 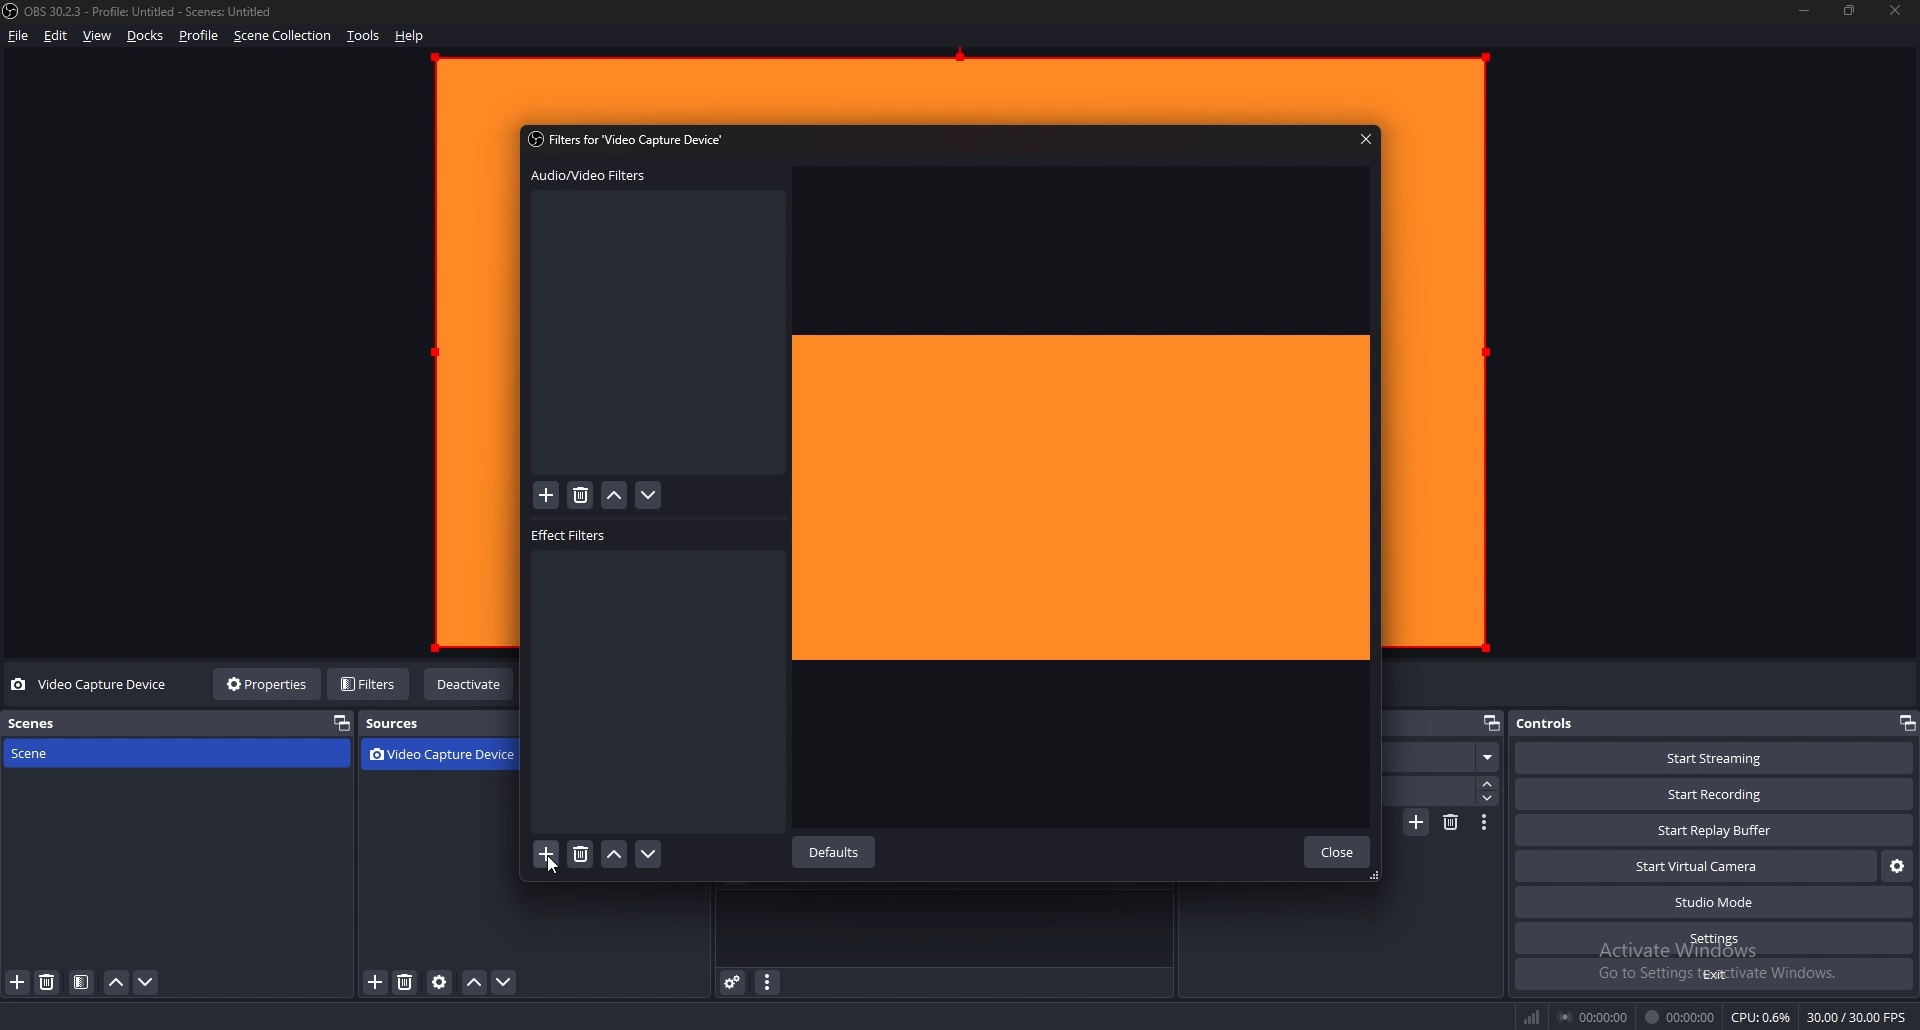 What do you see at coordinates (1712, 903) in the screenshot?
I see `studio mode` at bounding box center [1712, 903].